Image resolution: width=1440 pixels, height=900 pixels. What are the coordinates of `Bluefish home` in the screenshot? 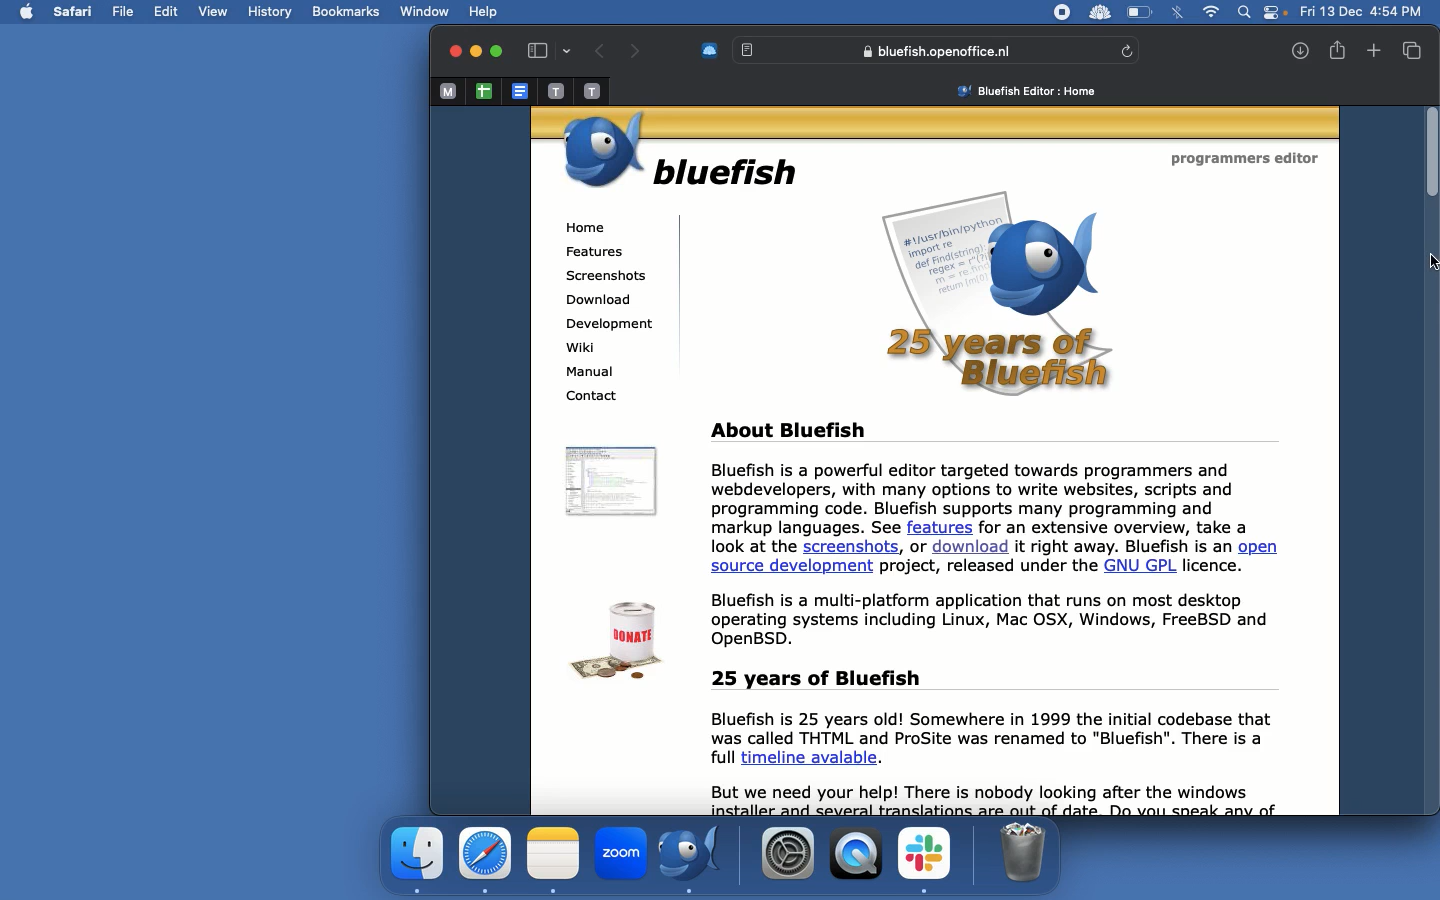 It's located at (1018, 91).